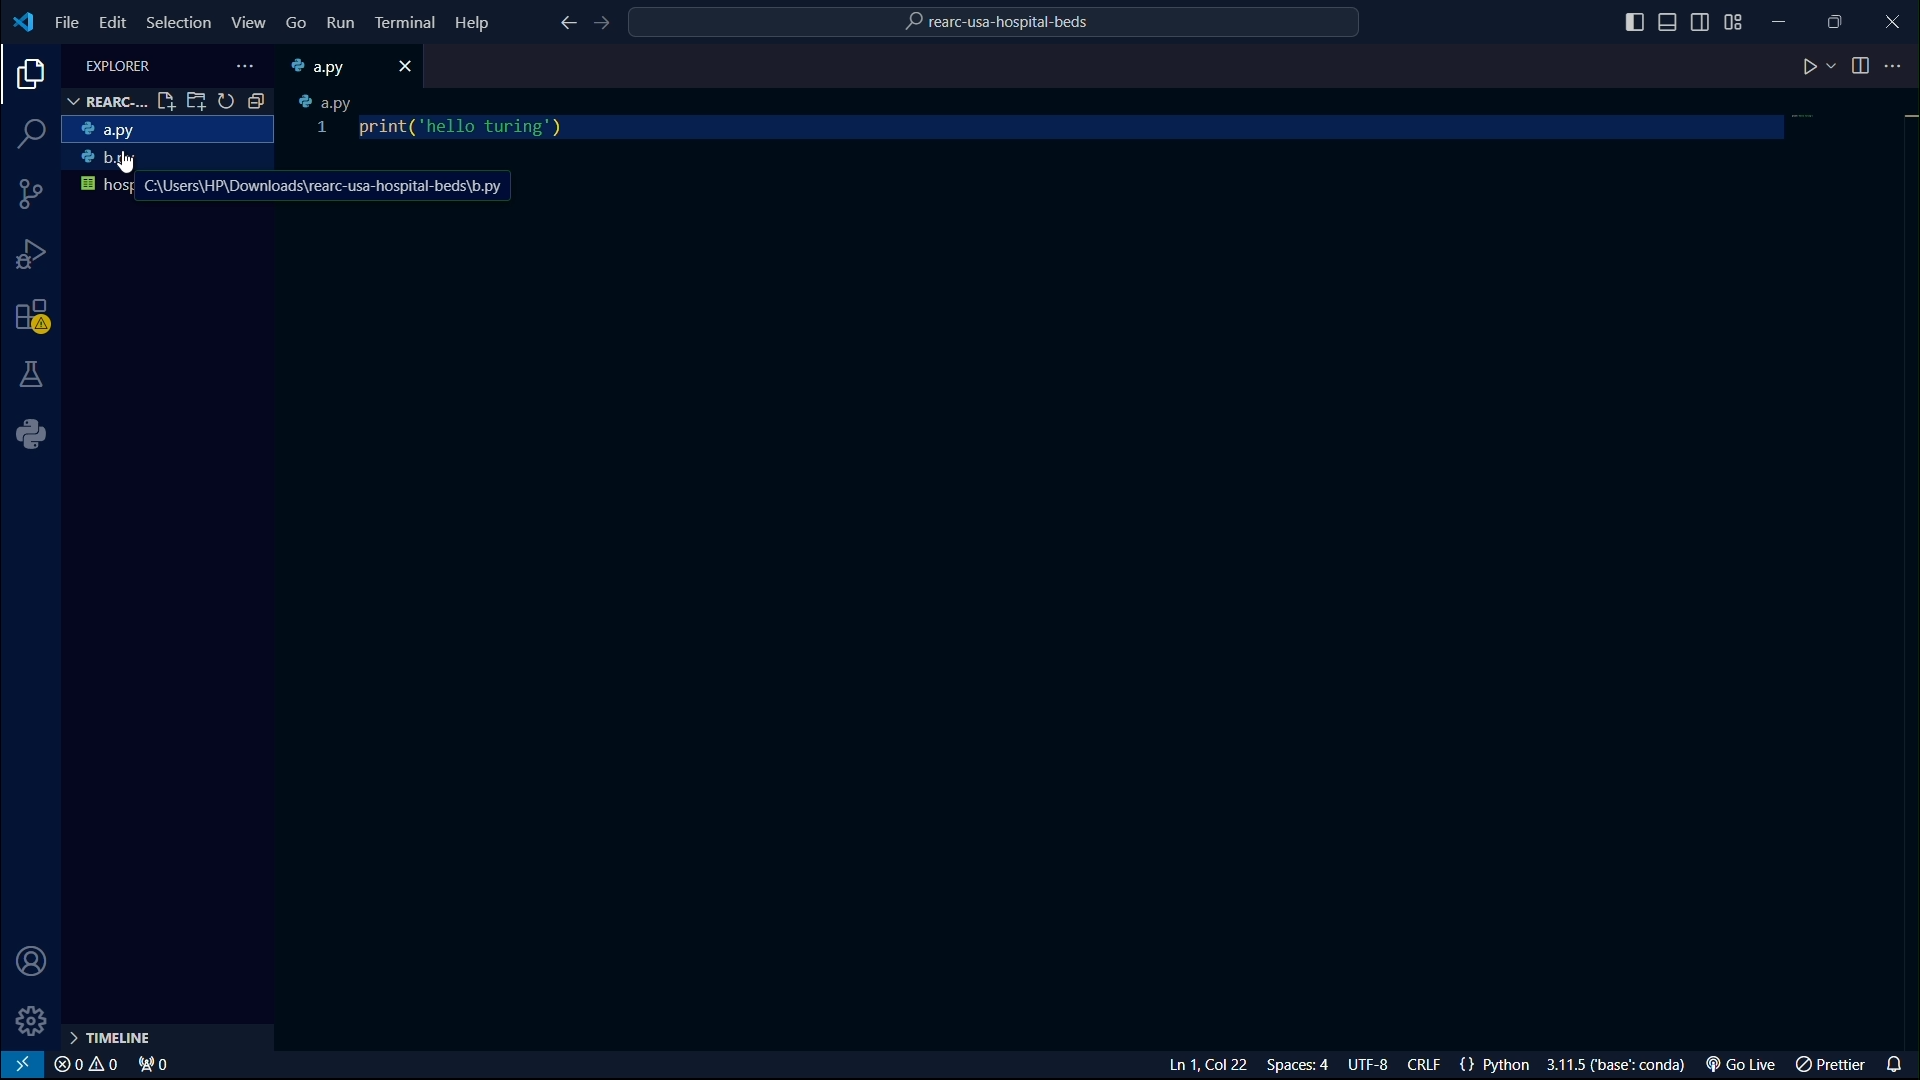 The height and width of the screenshot is (1080, 1920). I want to click on account, so click(35, 961).